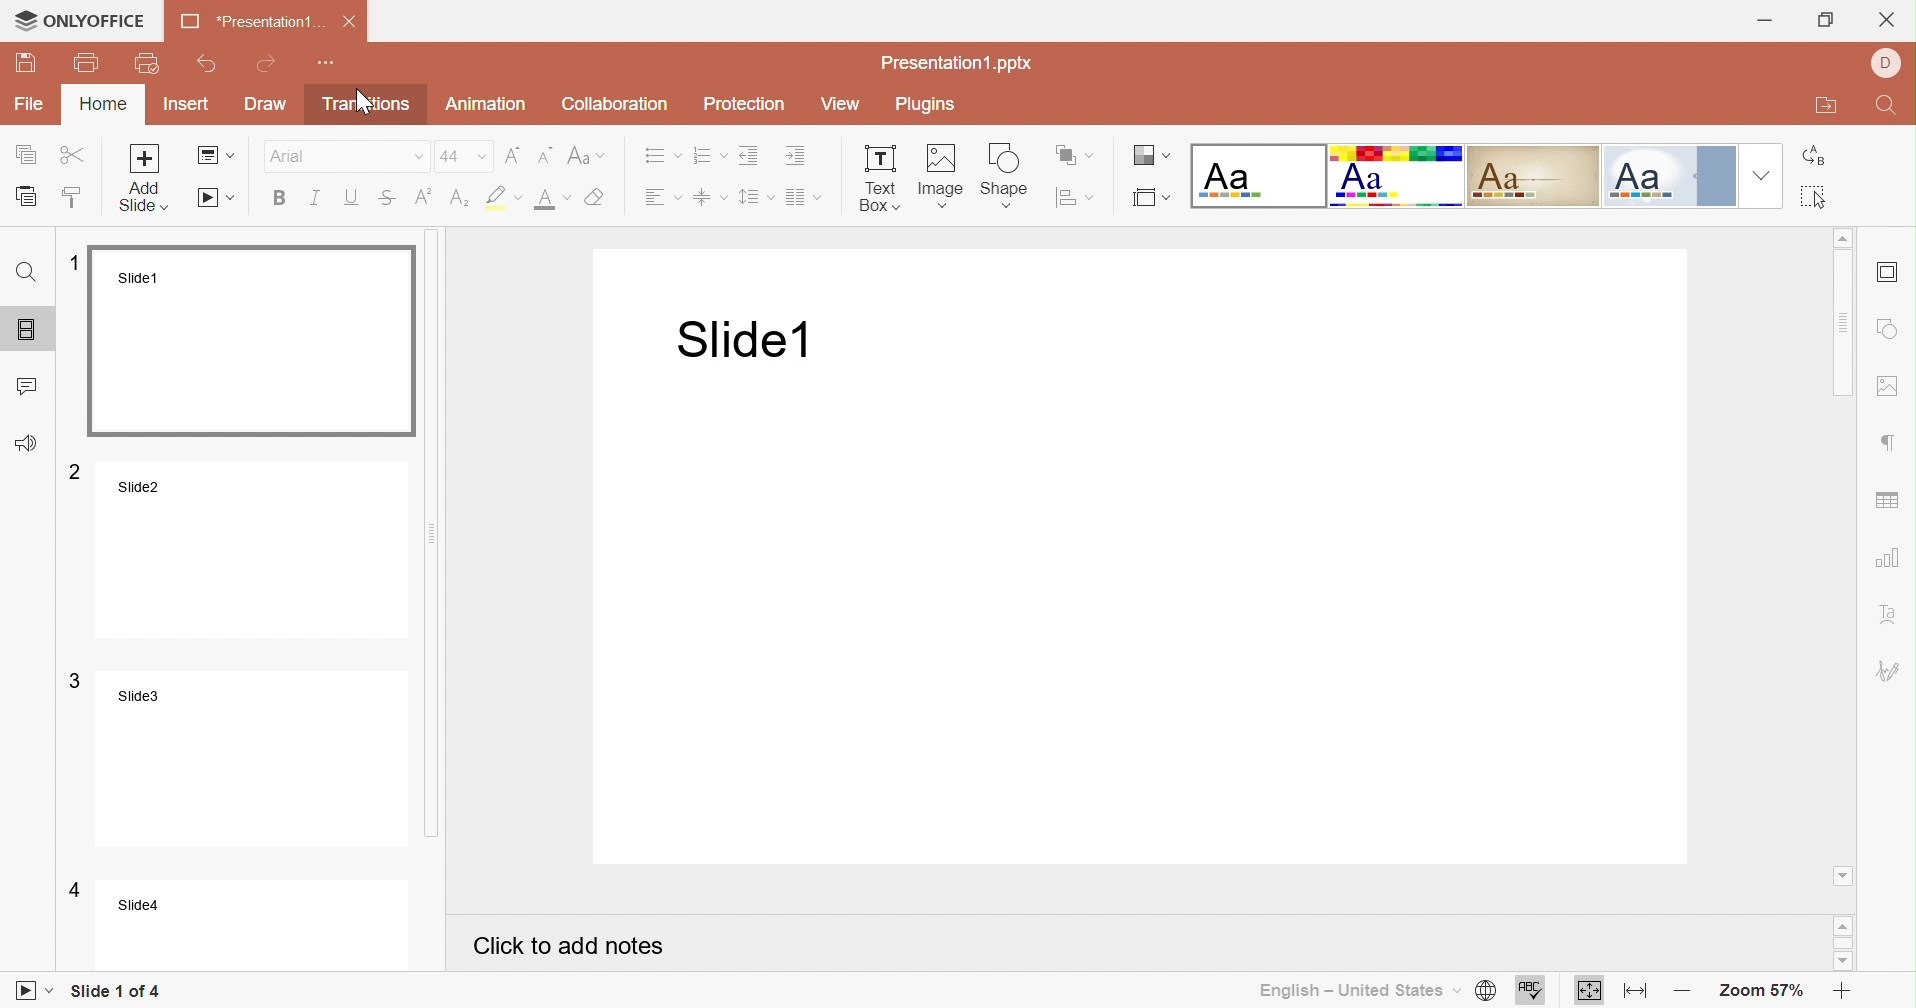 Image resolution: width=1916 pixels, height=1008 pixels. Describe the element at coordinates (1843, 929) in the screenshot. I see `Scroll up` at that location.